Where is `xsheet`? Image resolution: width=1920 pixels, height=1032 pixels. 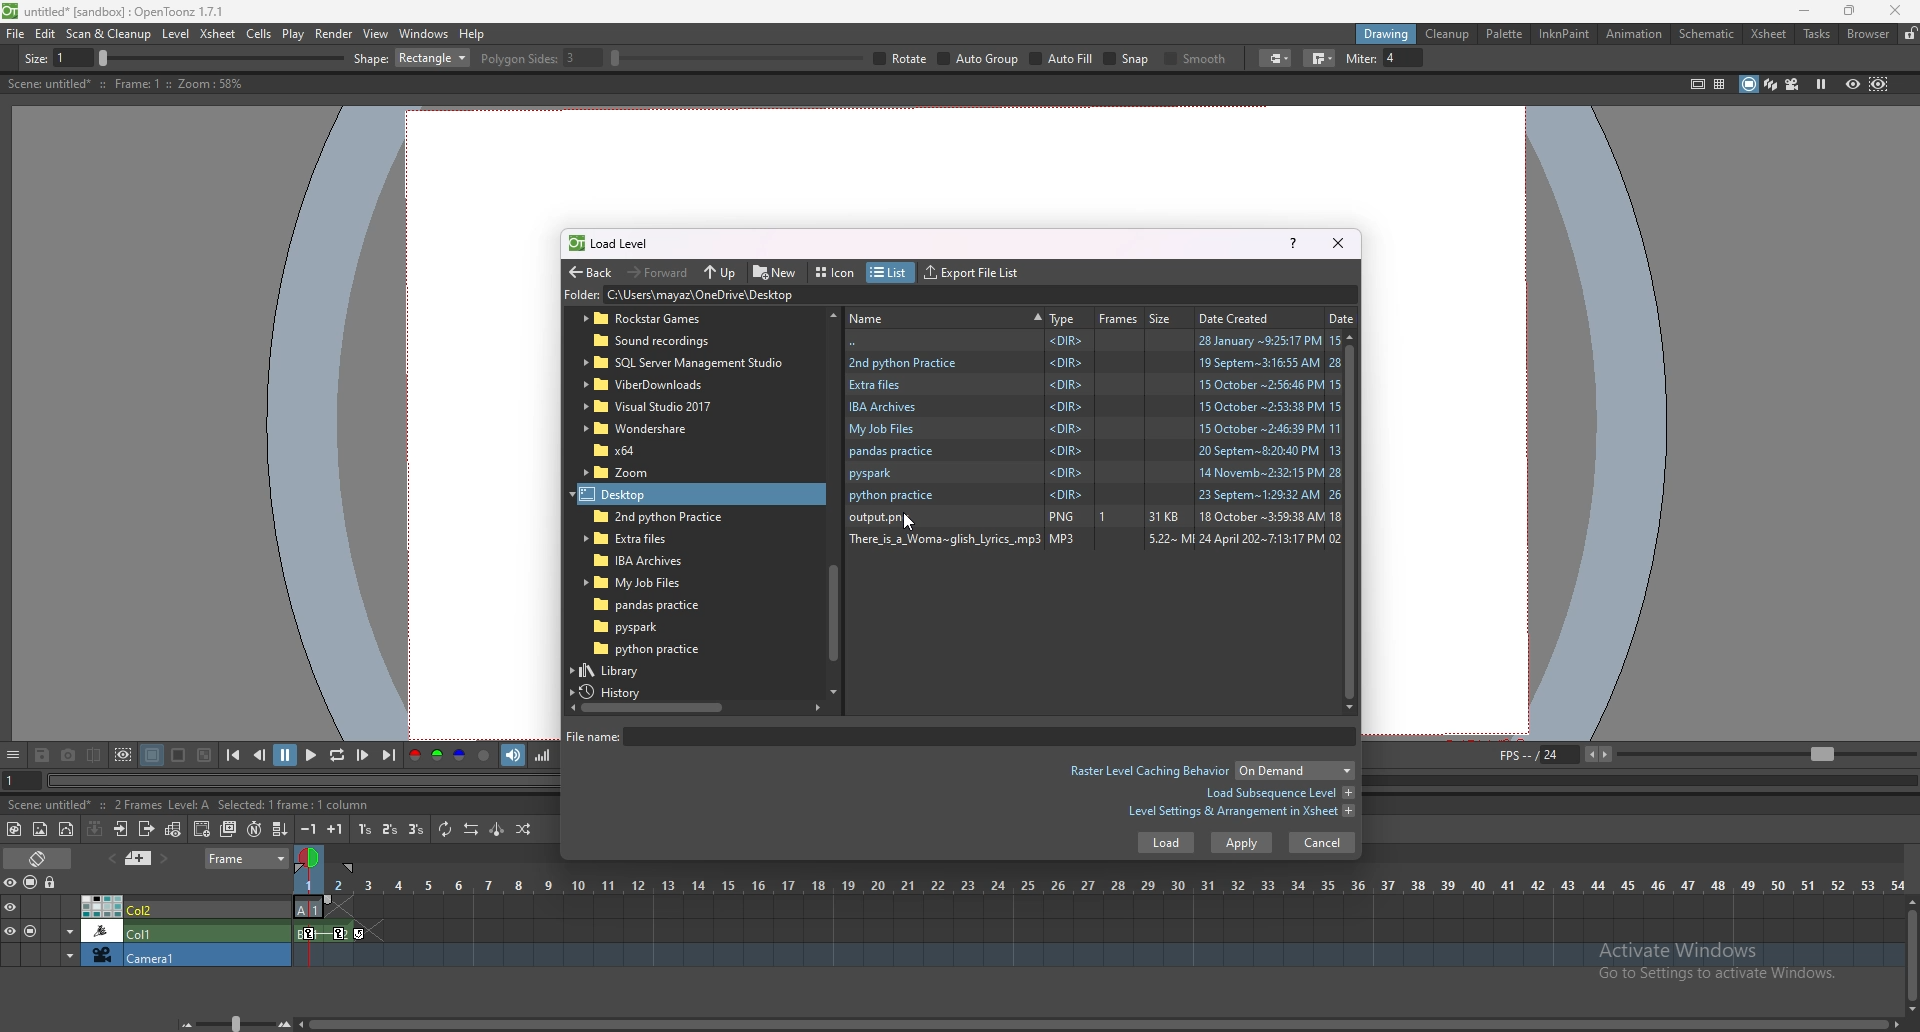 xsheet is located at coordinates (219, 33).